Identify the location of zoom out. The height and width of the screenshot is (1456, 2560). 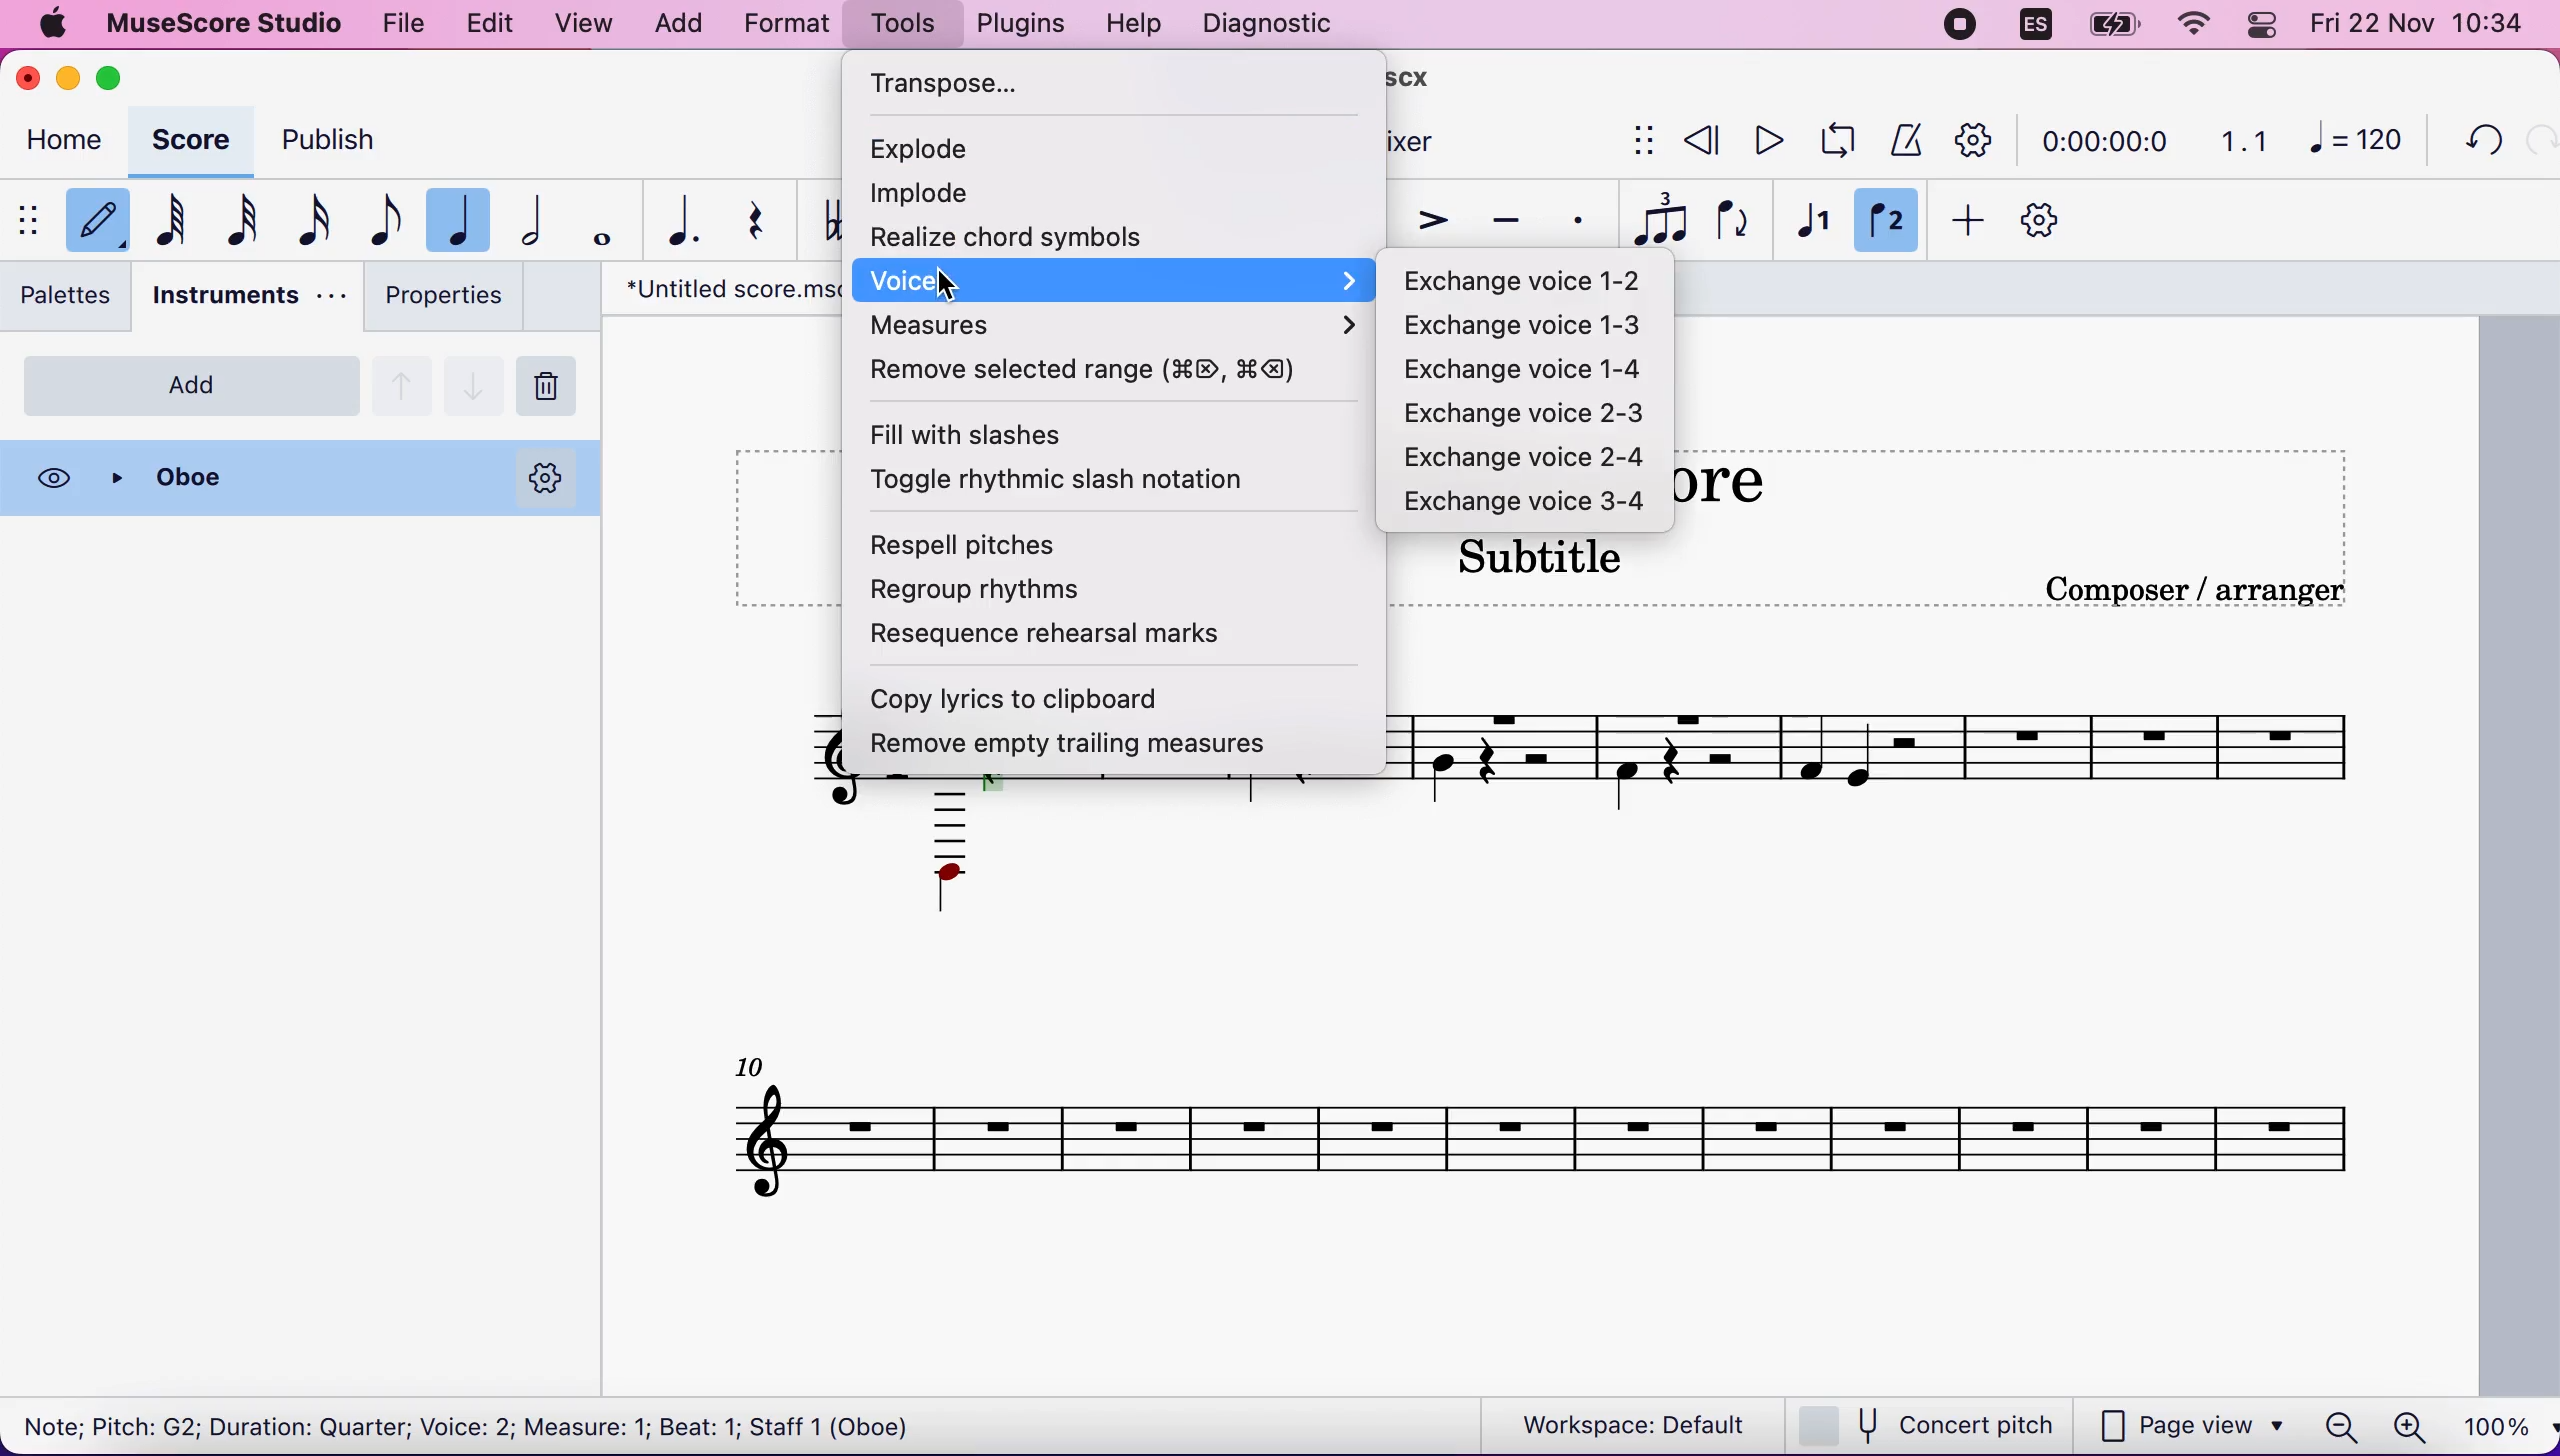
(2341, 1420).